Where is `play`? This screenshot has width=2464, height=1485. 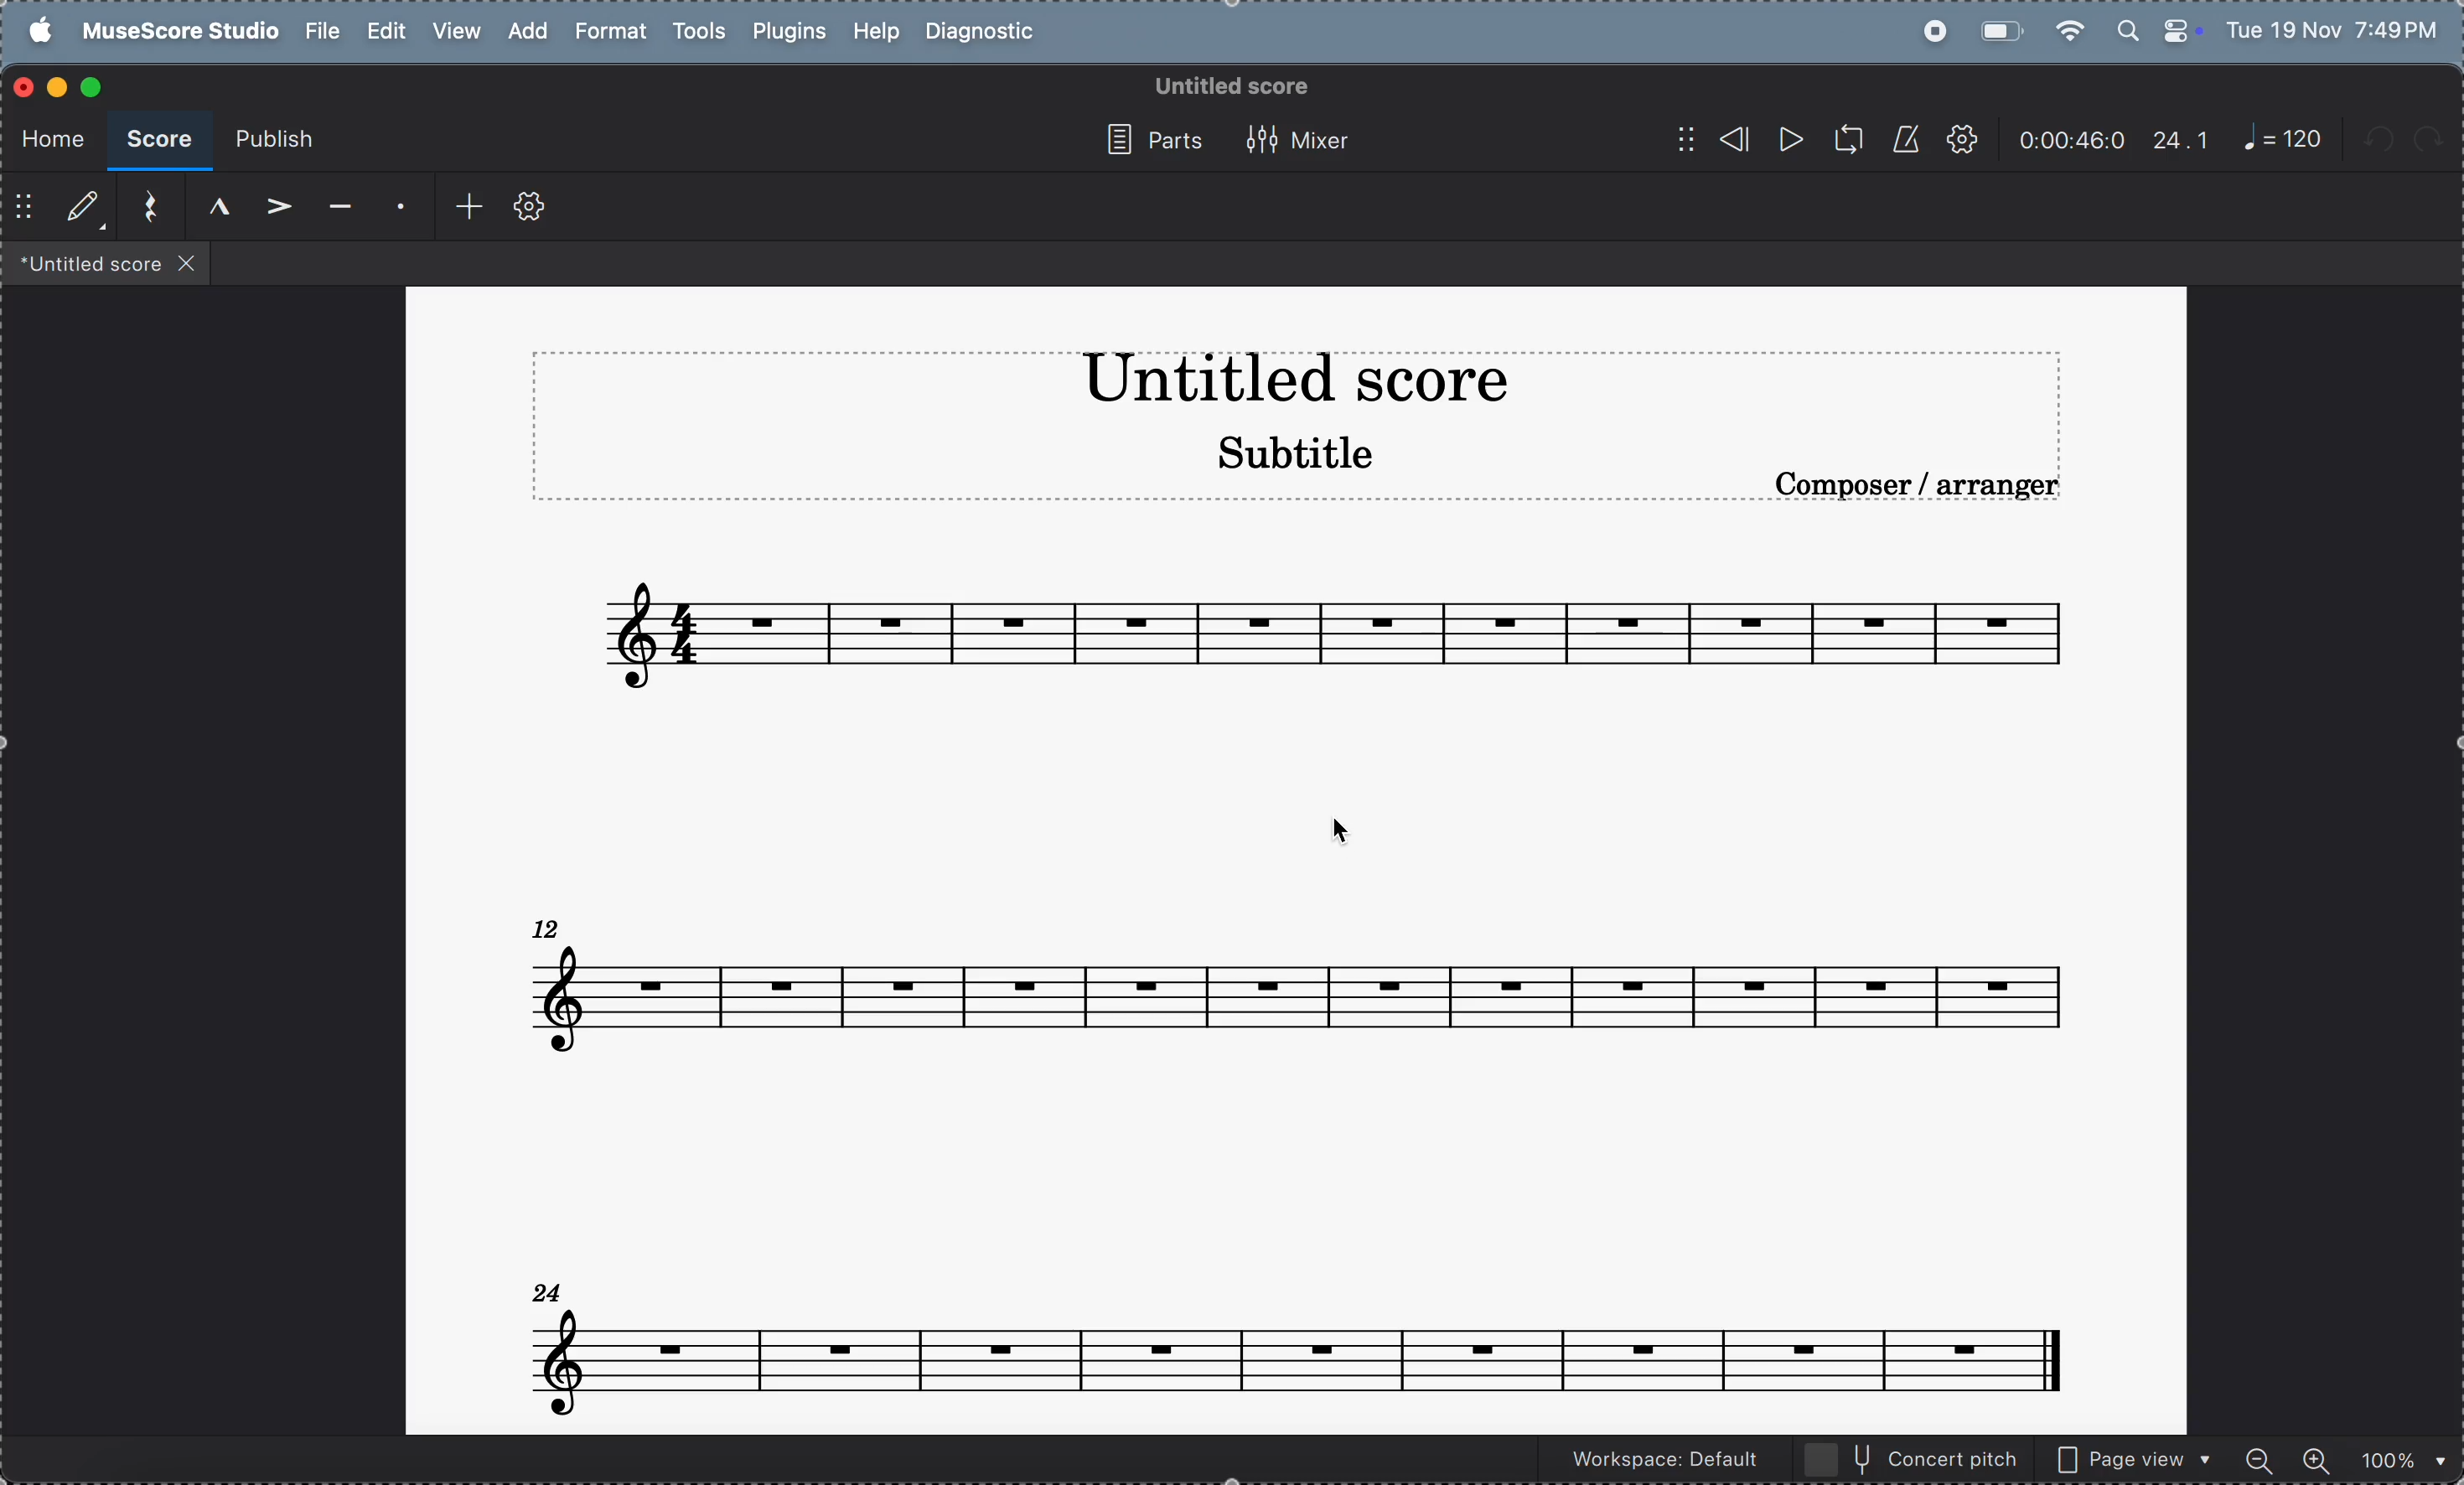
play is located at coordinates (1788, 142).